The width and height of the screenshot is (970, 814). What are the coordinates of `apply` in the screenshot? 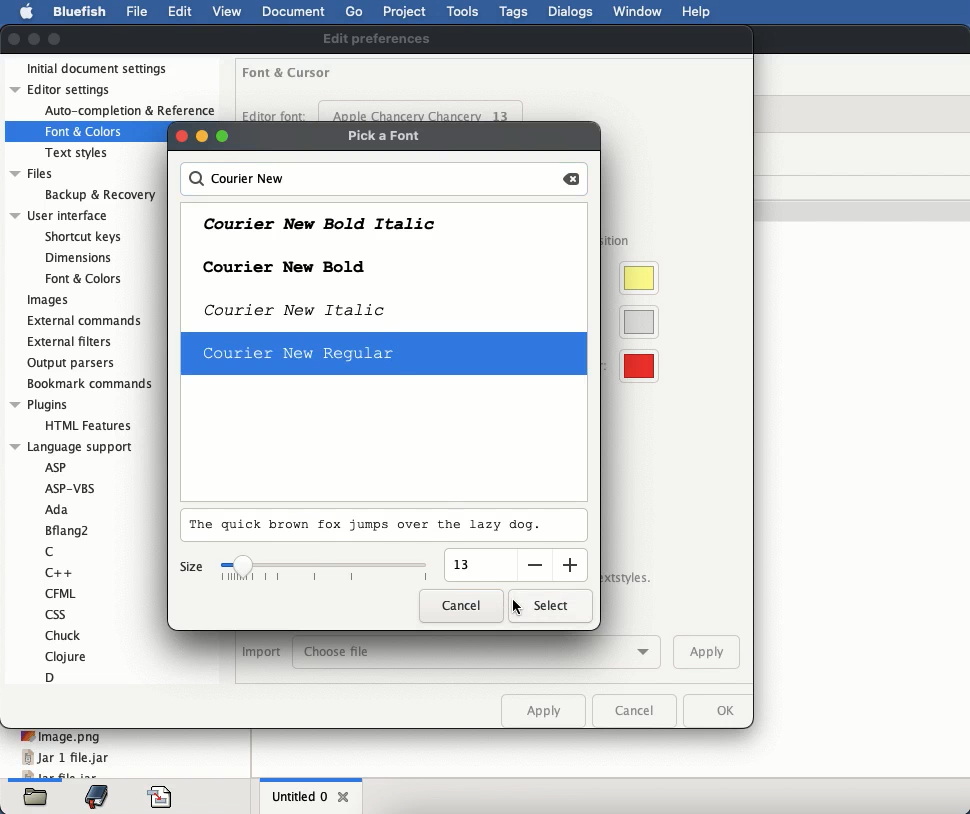 It's located at (543, 707).